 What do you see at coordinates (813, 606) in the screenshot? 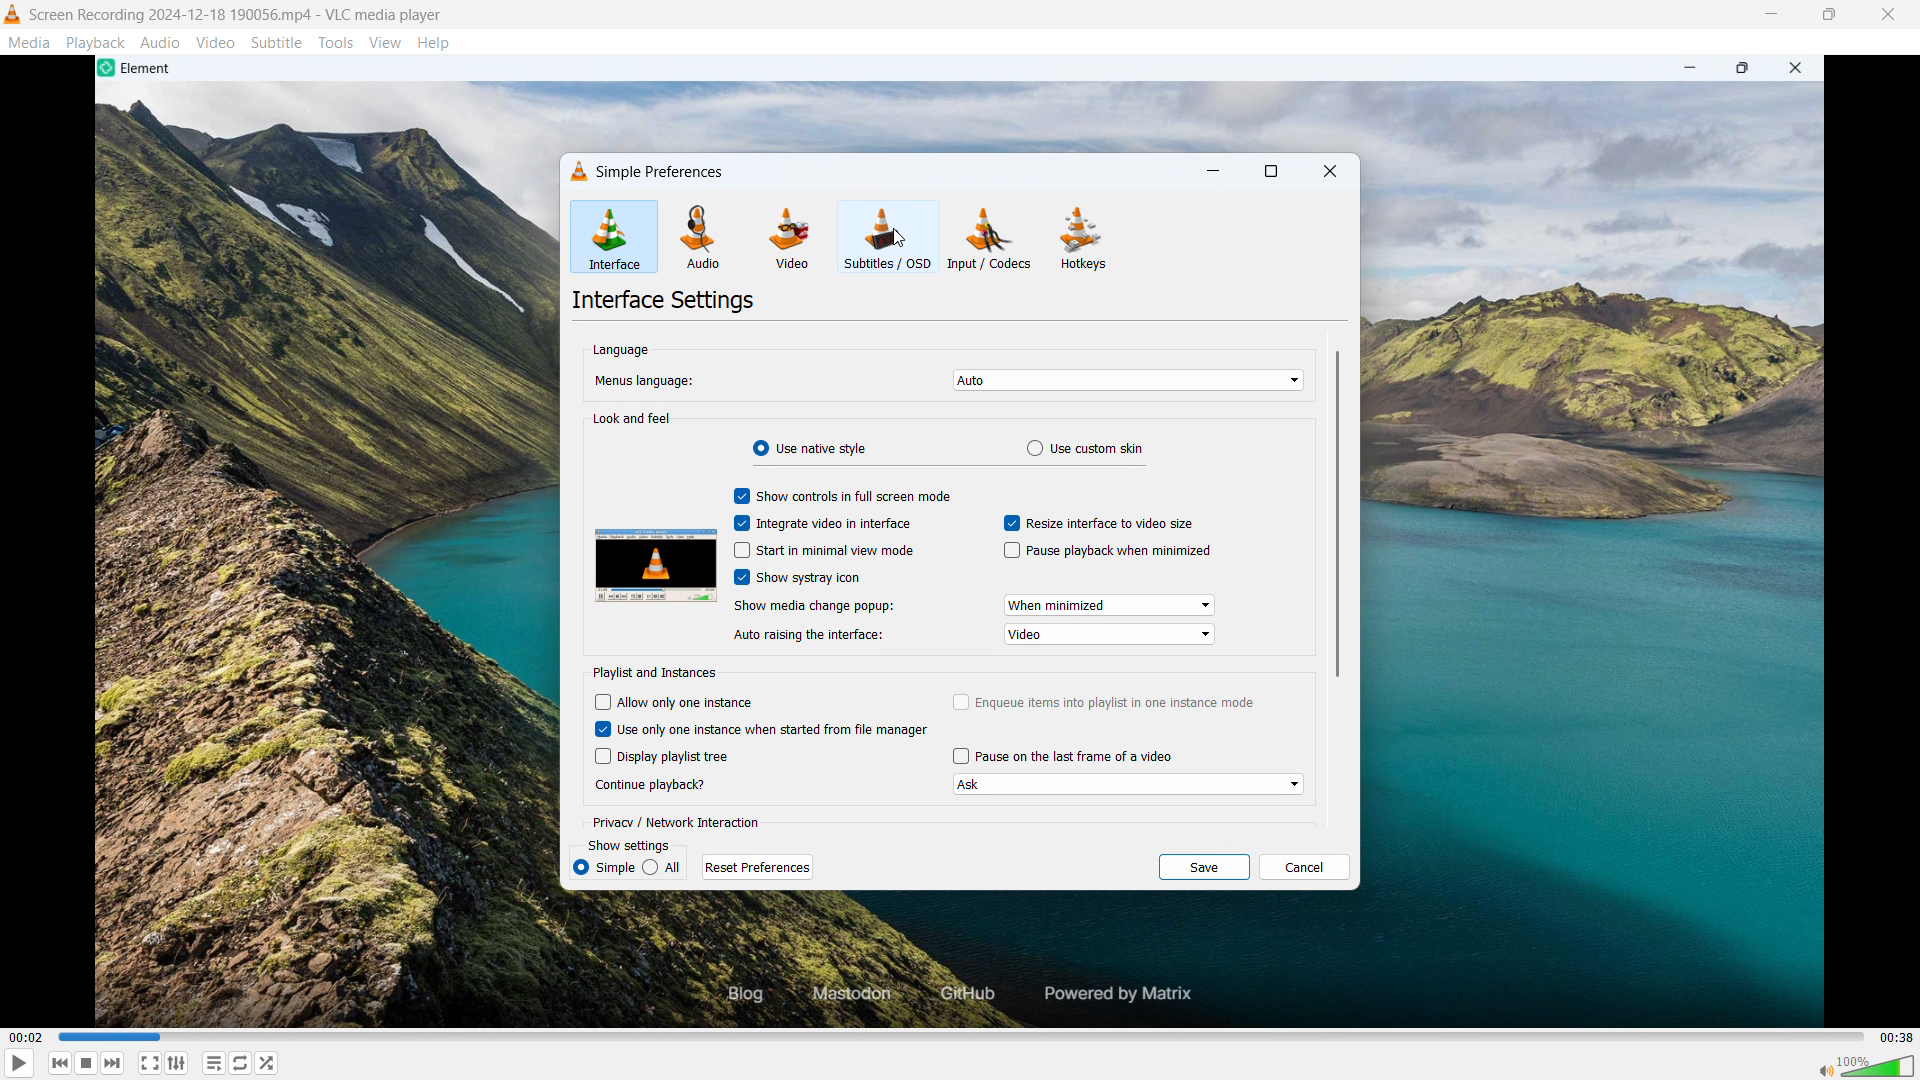
I see `Show media change popup:` at bounding box center [813, 606].